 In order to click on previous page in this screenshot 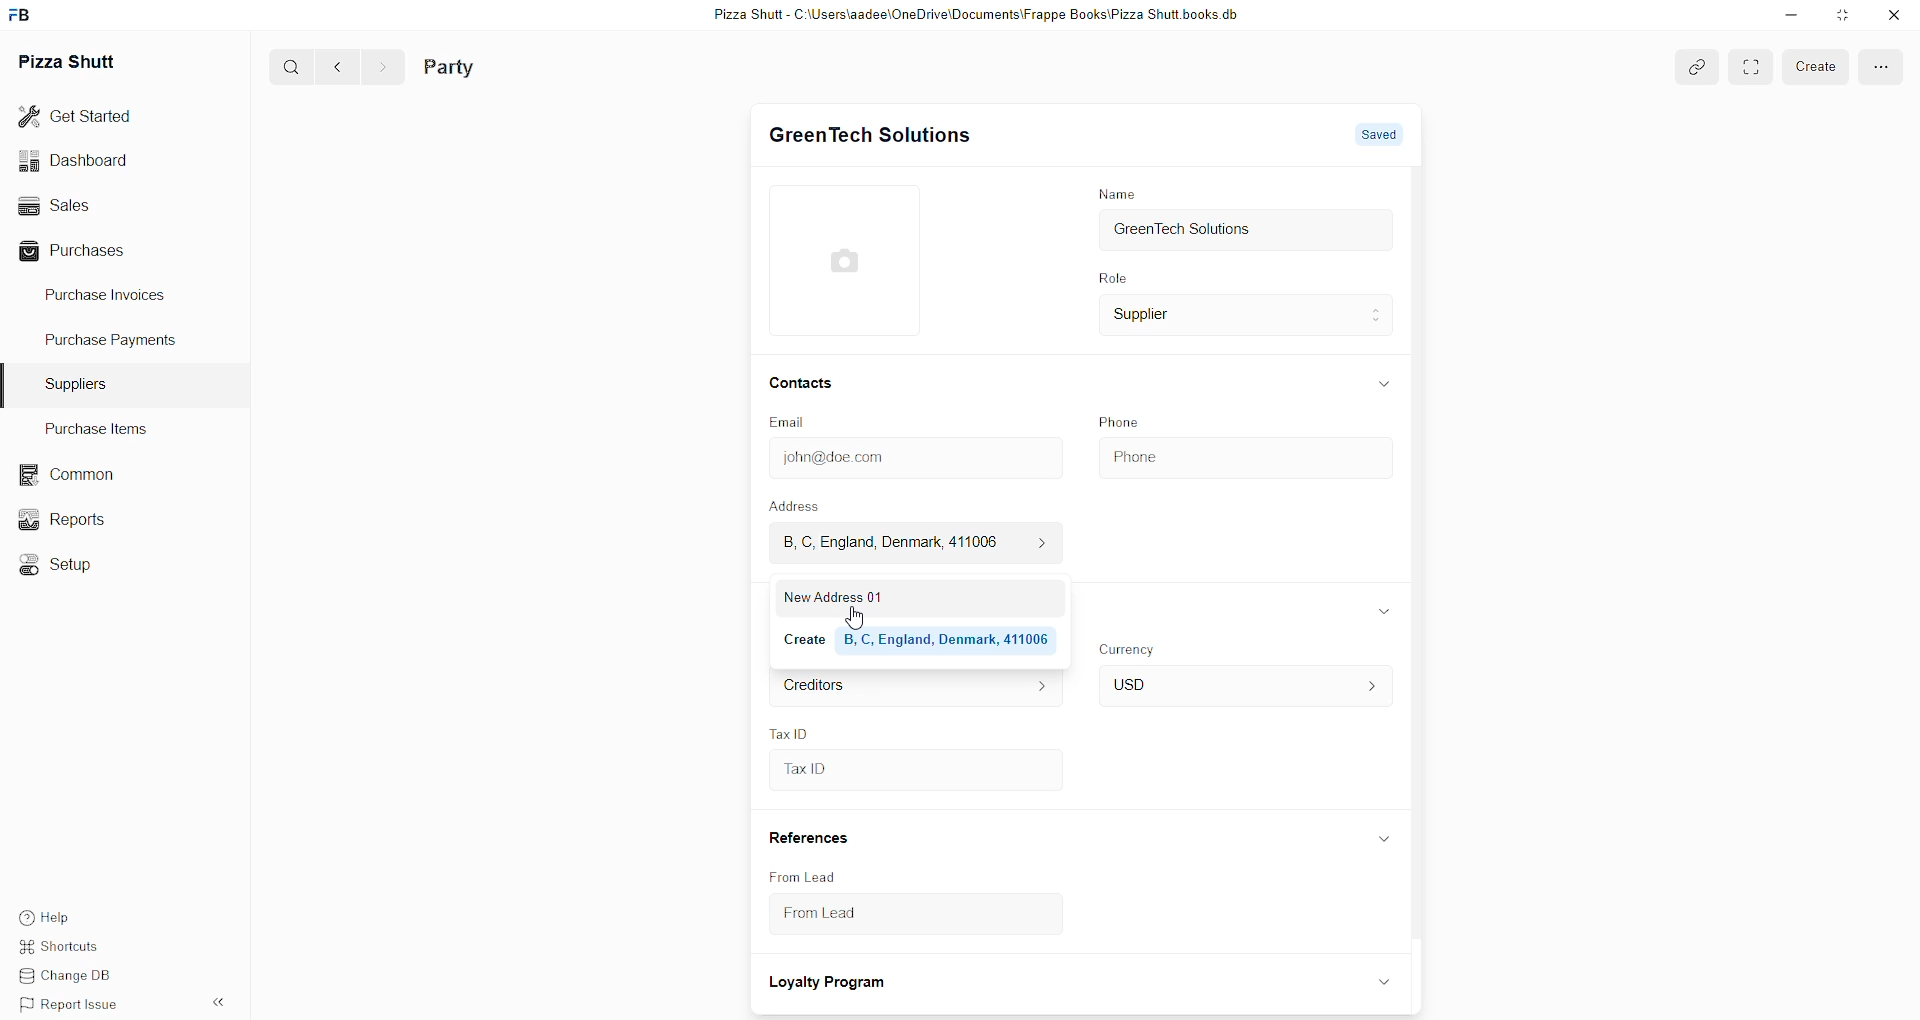, I will do `click(334, 67)`.